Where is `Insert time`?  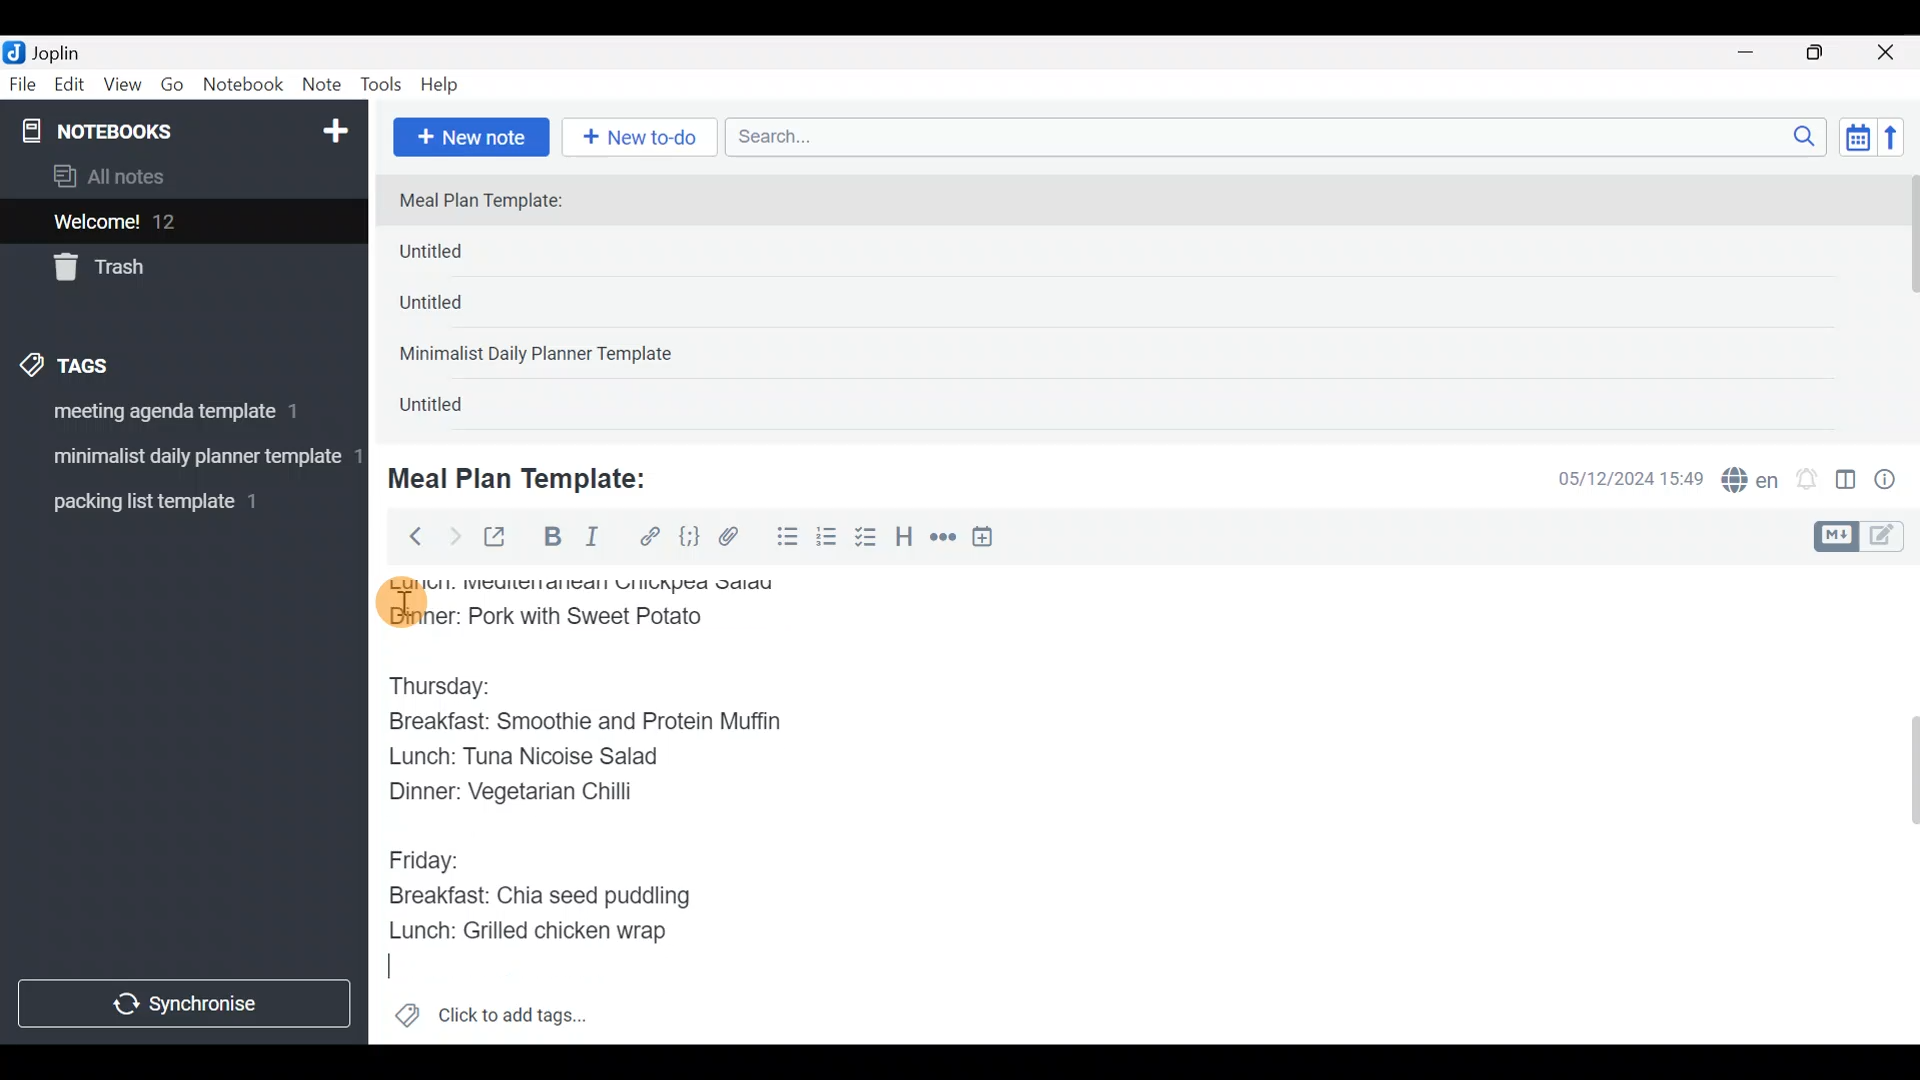
Insert time is located at coordinates (992, 540).